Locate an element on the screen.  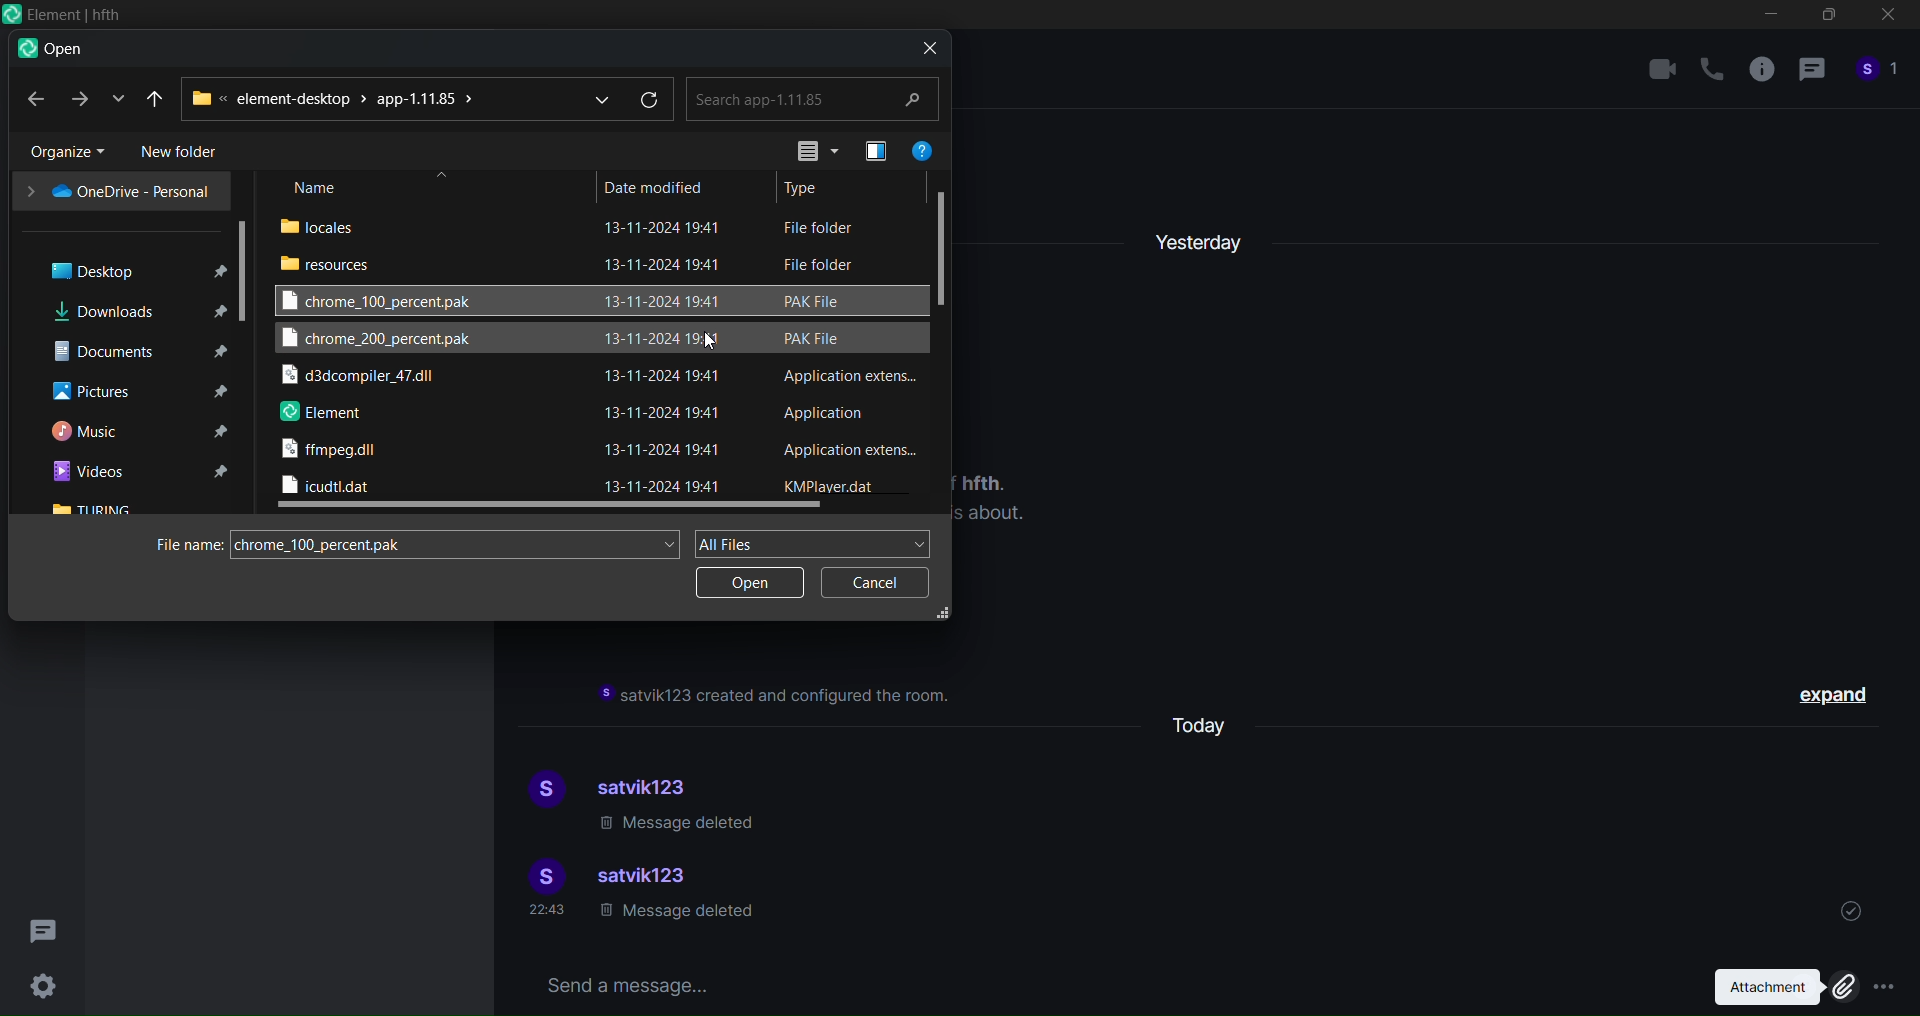
time is located at coordinates (550, 912).